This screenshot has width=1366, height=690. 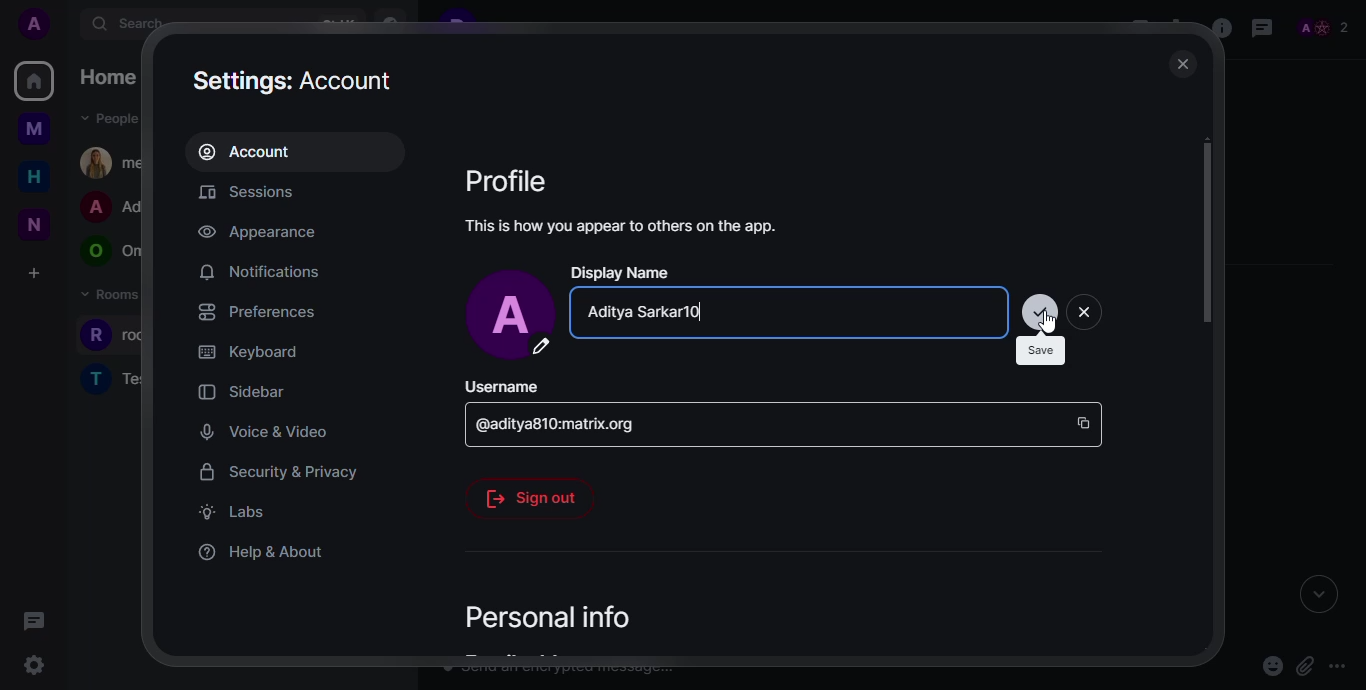 I want to click on sig out, so click(x=532, y=497).